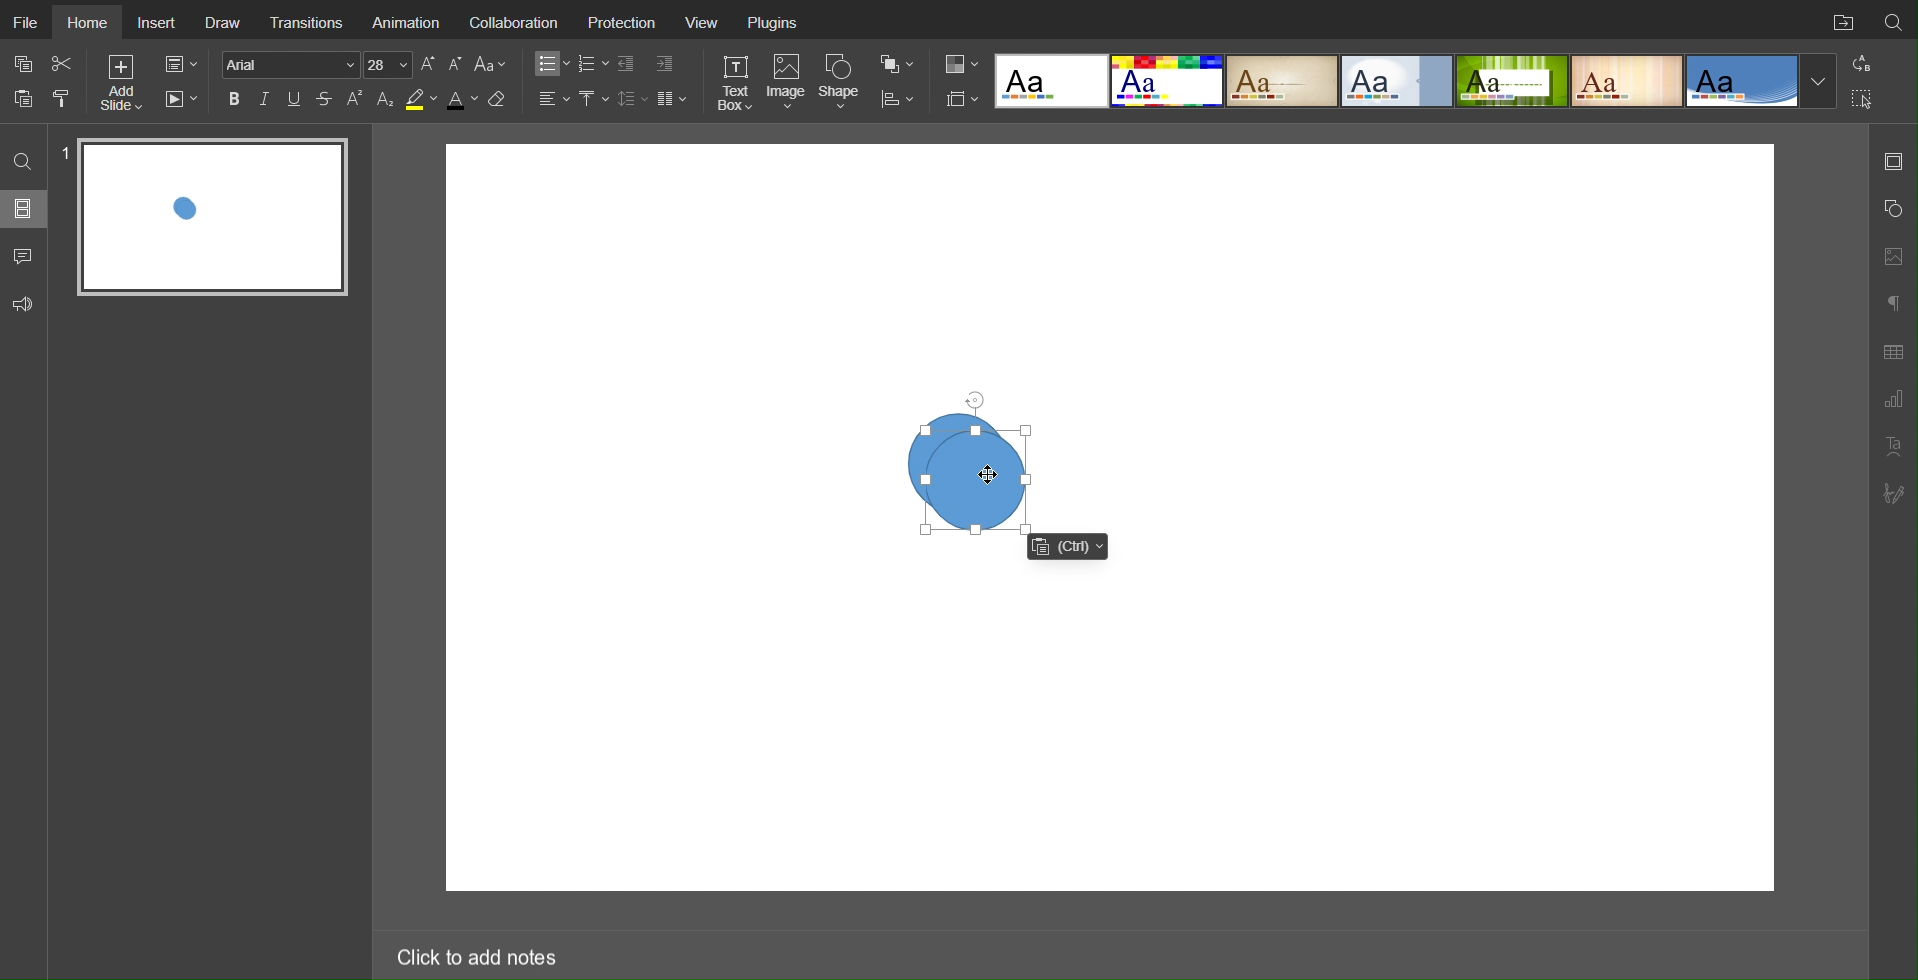 This screenshot has height=980, width=1918. What do you see at coordinates (976, 397) in the screenshot?
I see `Rotate` at bounding box center [976, 397].